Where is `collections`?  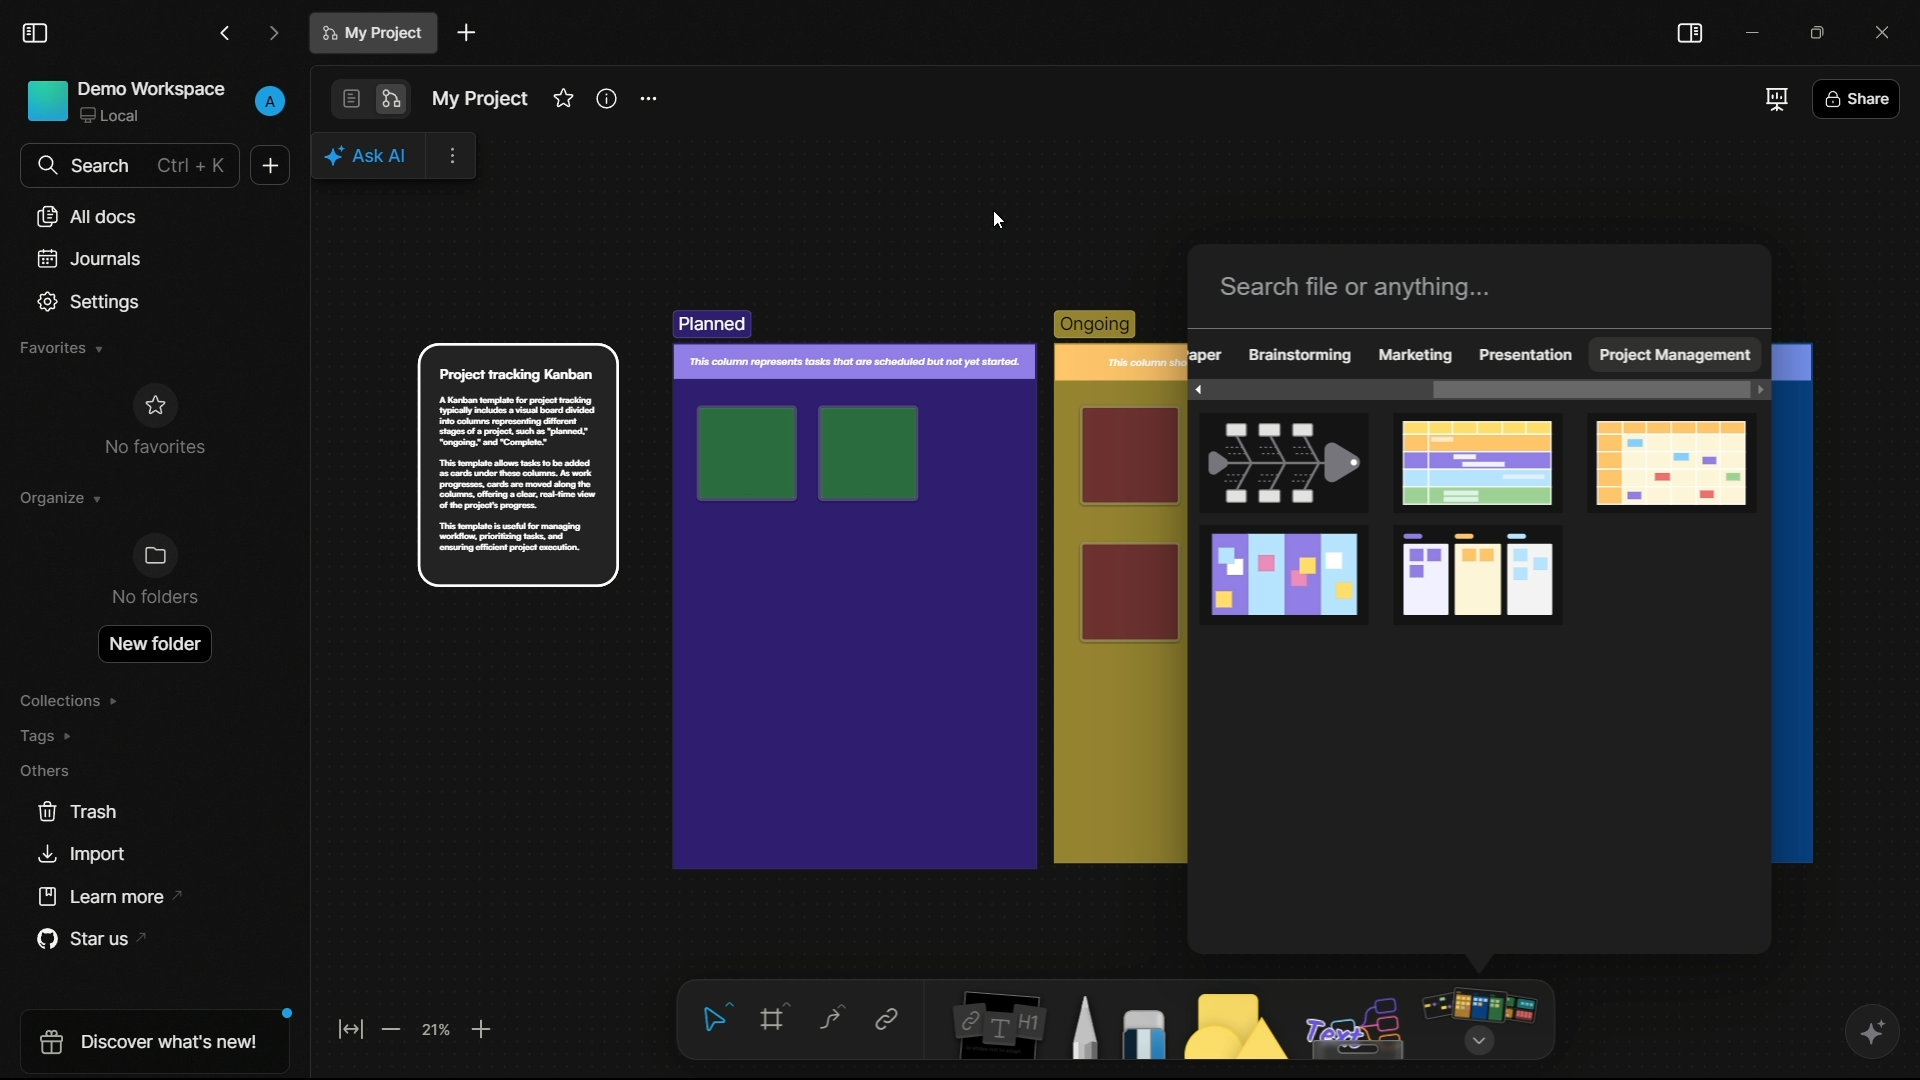 collections is located at coordinates (68, 701).